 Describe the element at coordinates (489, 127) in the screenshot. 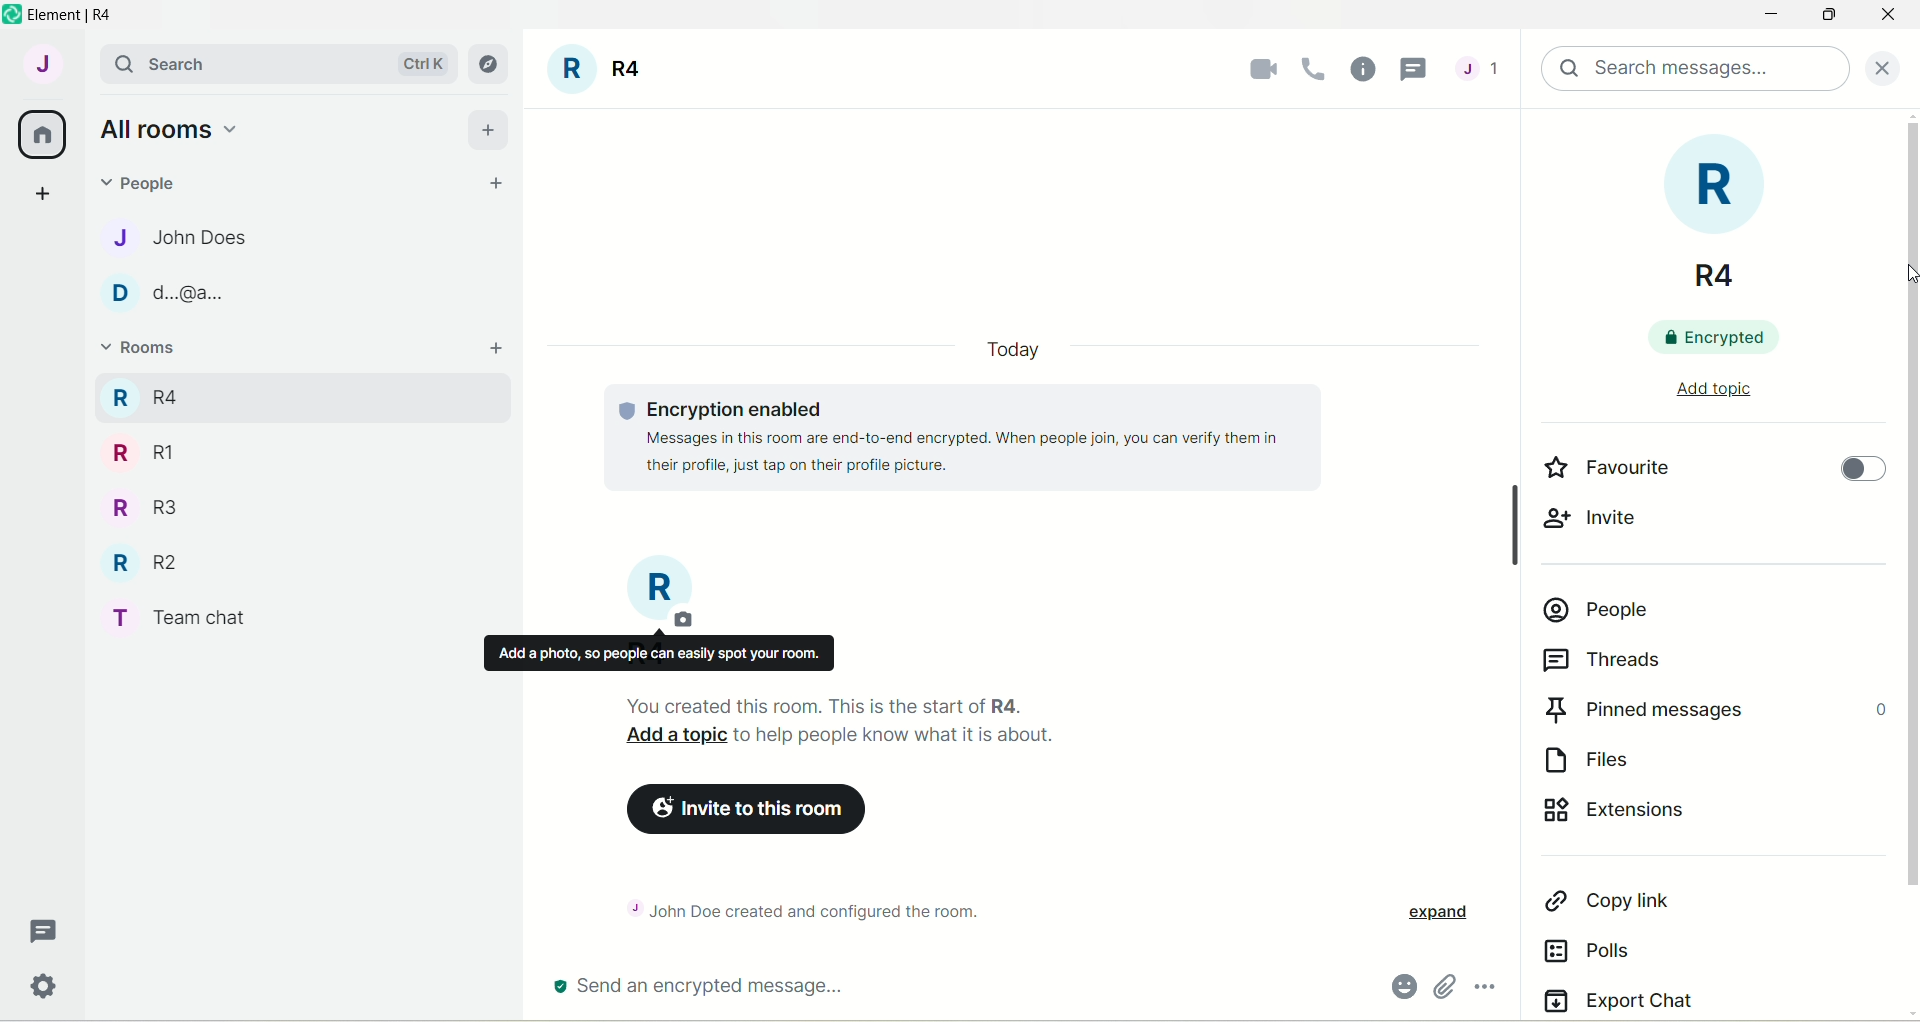

I see `add` at that location.